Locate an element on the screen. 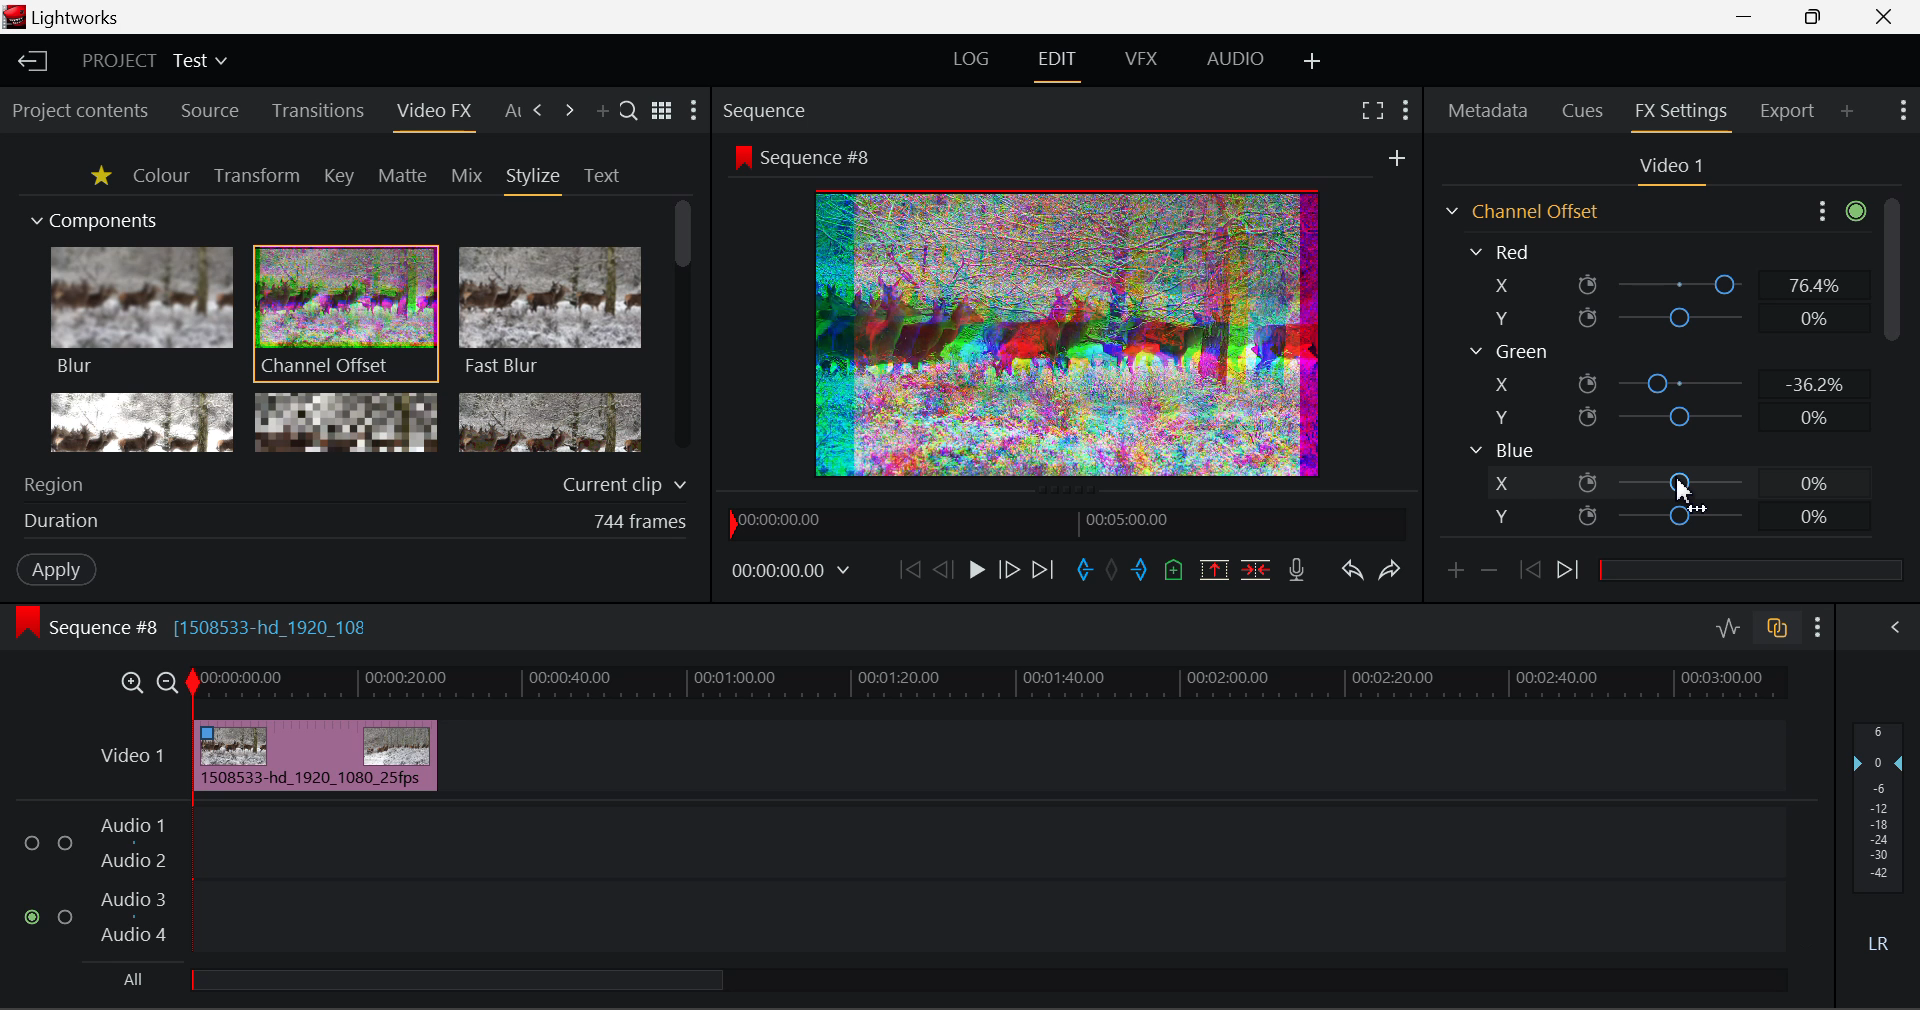 This screenshot has width=1920, height=1010. Key is located at coordinates (337, 177).